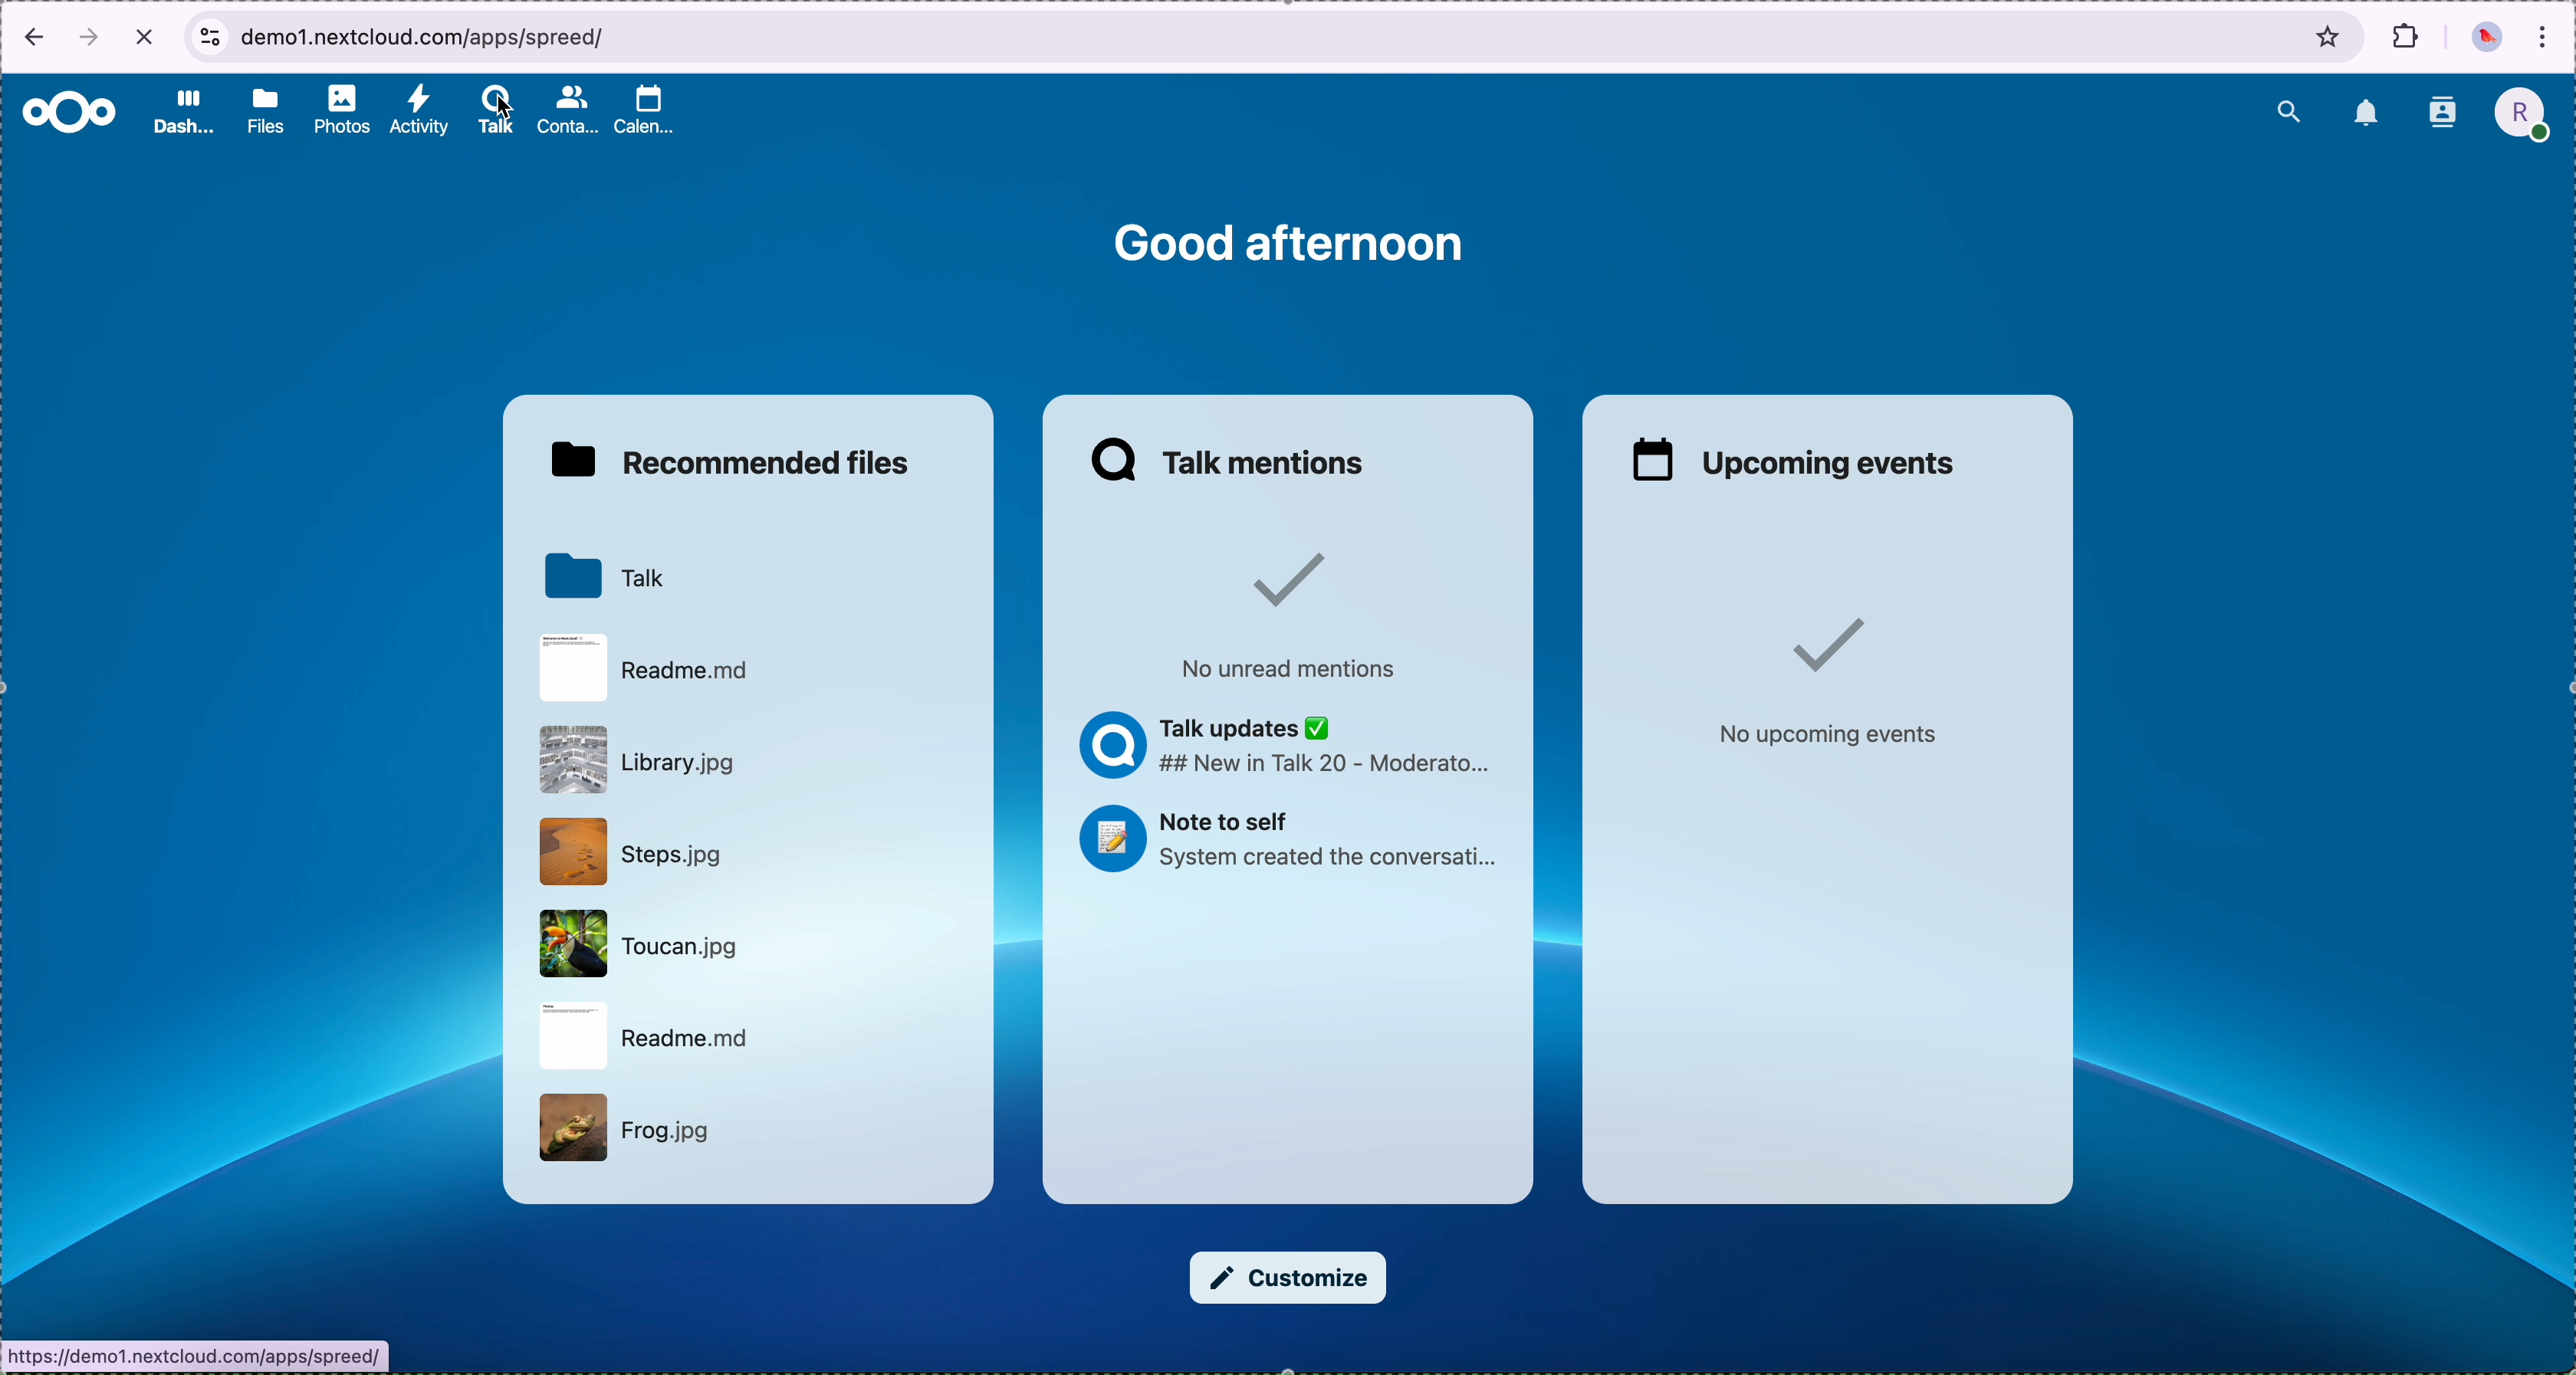 The image size is (2576, 1375). Describe the element at coordinates (745, 1036) in the screenshot. I see `Readme.md` at that location.